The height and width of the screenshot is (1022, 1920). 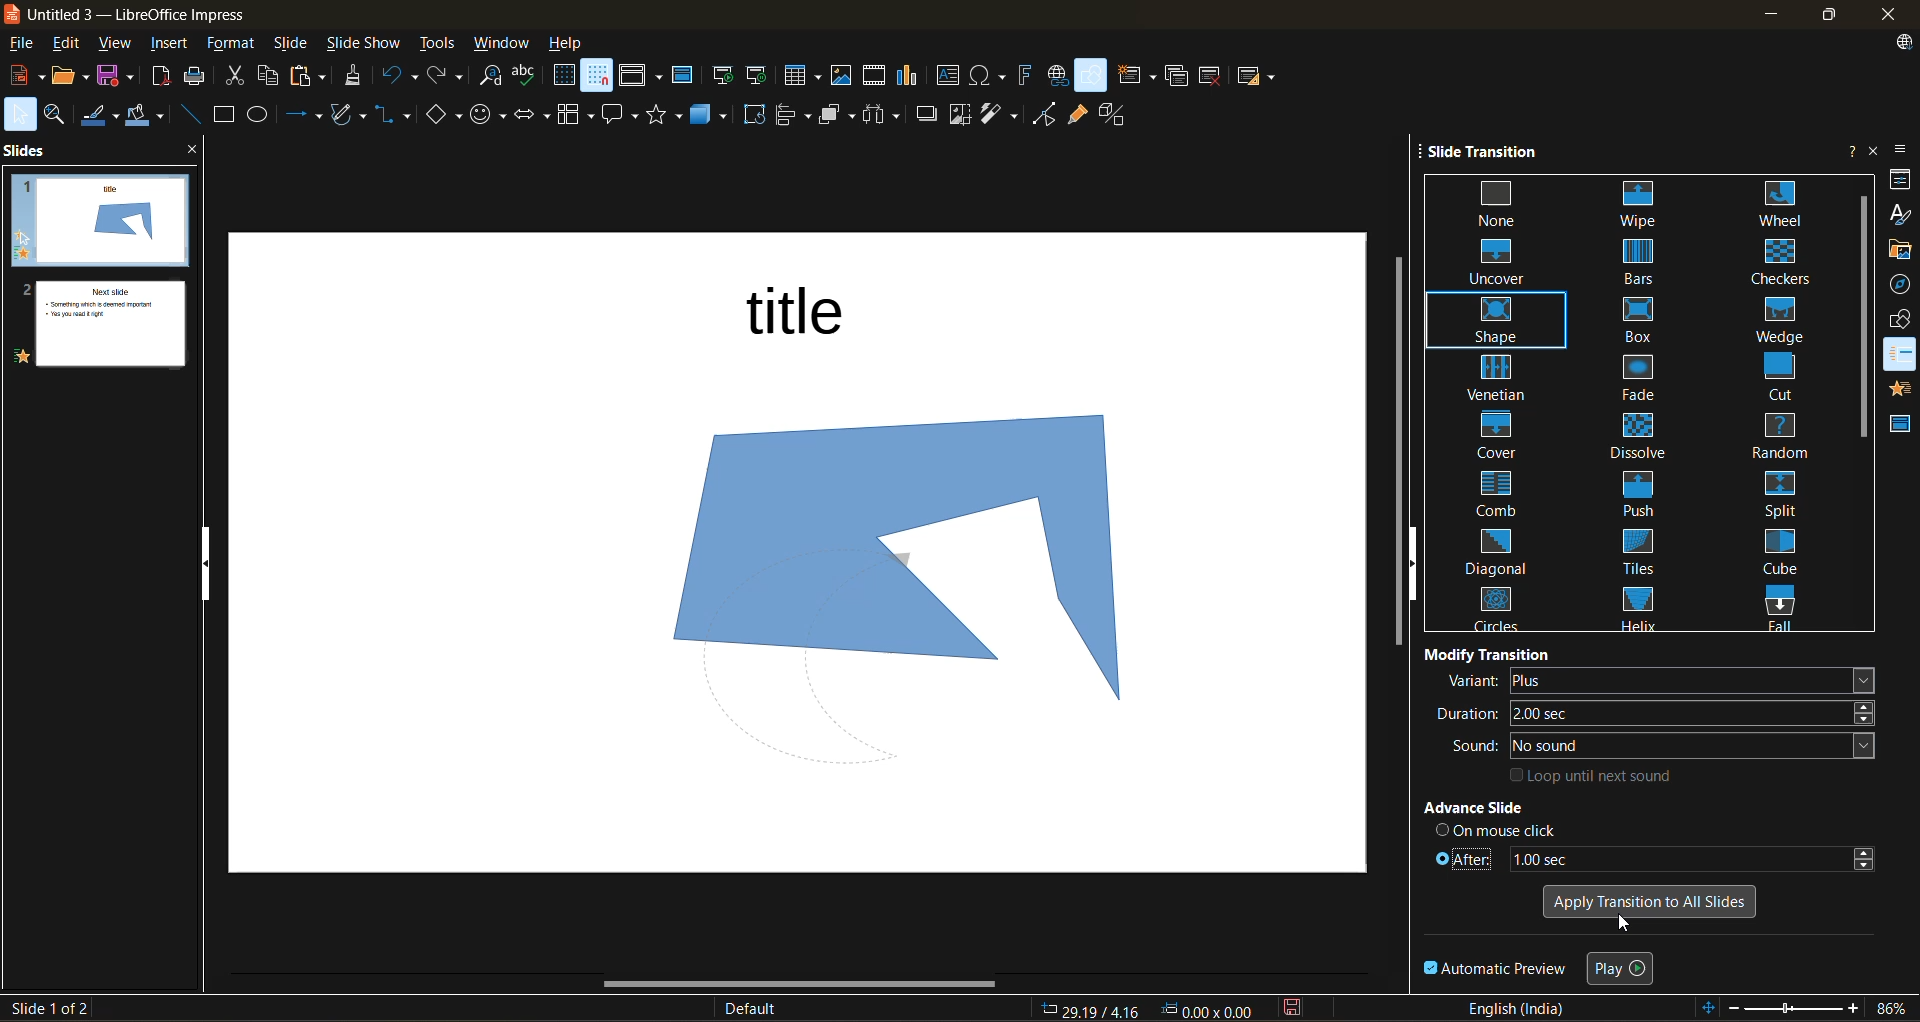 I want to click on animation, so click(x=1902, y=356).